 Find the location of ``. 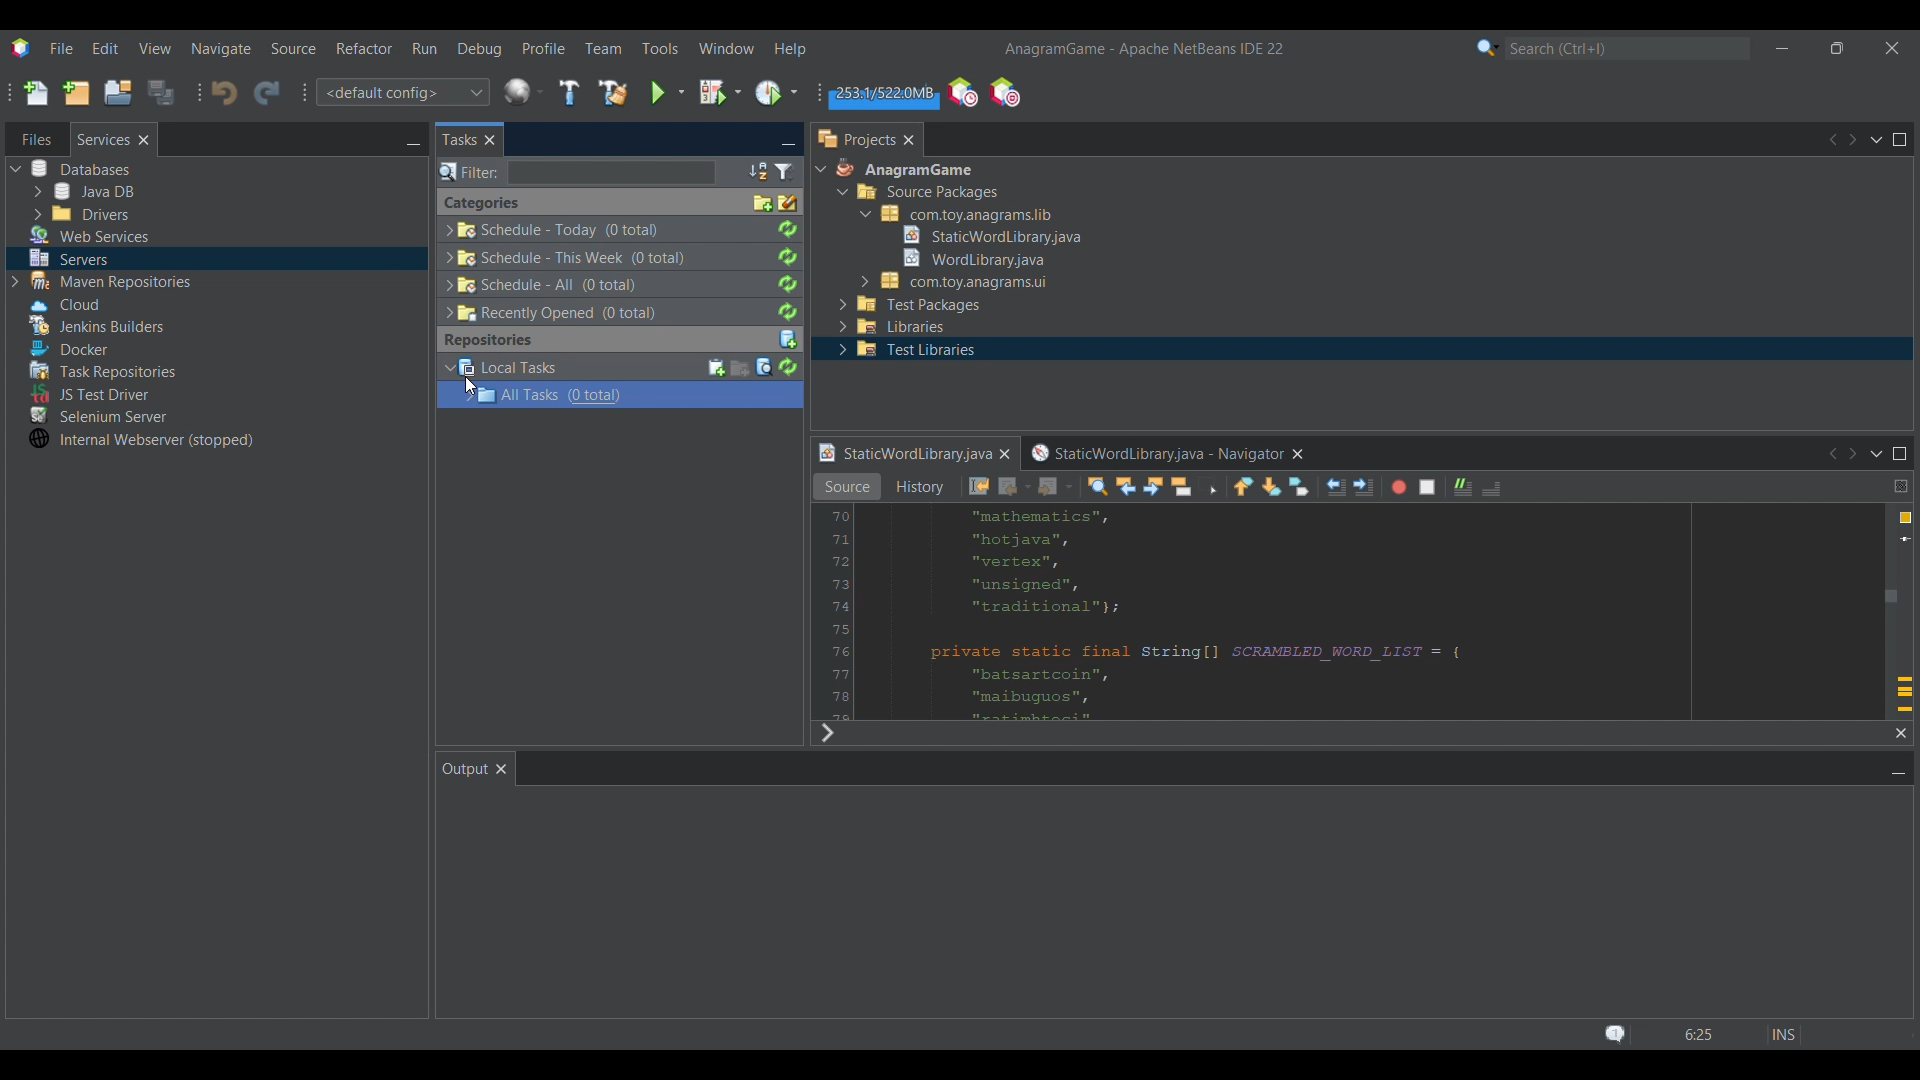

 is located at coordinates (950, 280).